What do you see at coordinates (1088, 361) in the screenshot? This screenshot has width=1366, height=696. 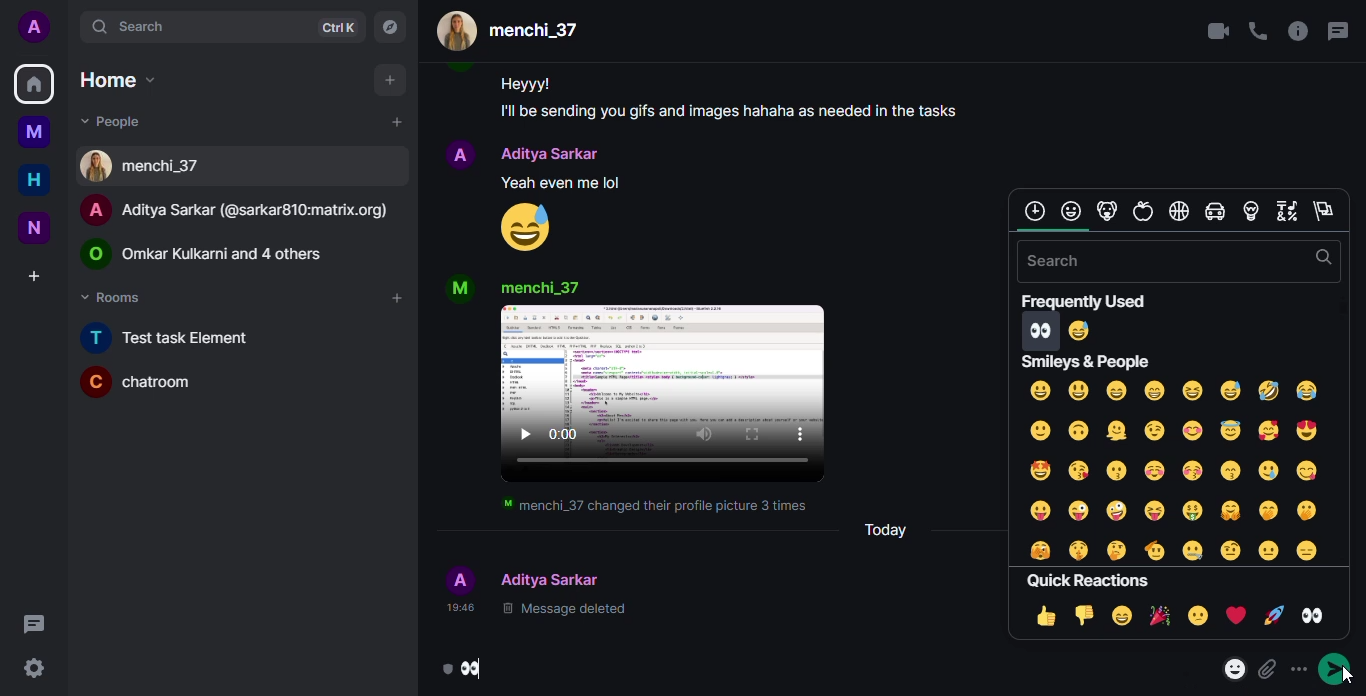 I see `smileys and people` at bounding box center [1088, 361].